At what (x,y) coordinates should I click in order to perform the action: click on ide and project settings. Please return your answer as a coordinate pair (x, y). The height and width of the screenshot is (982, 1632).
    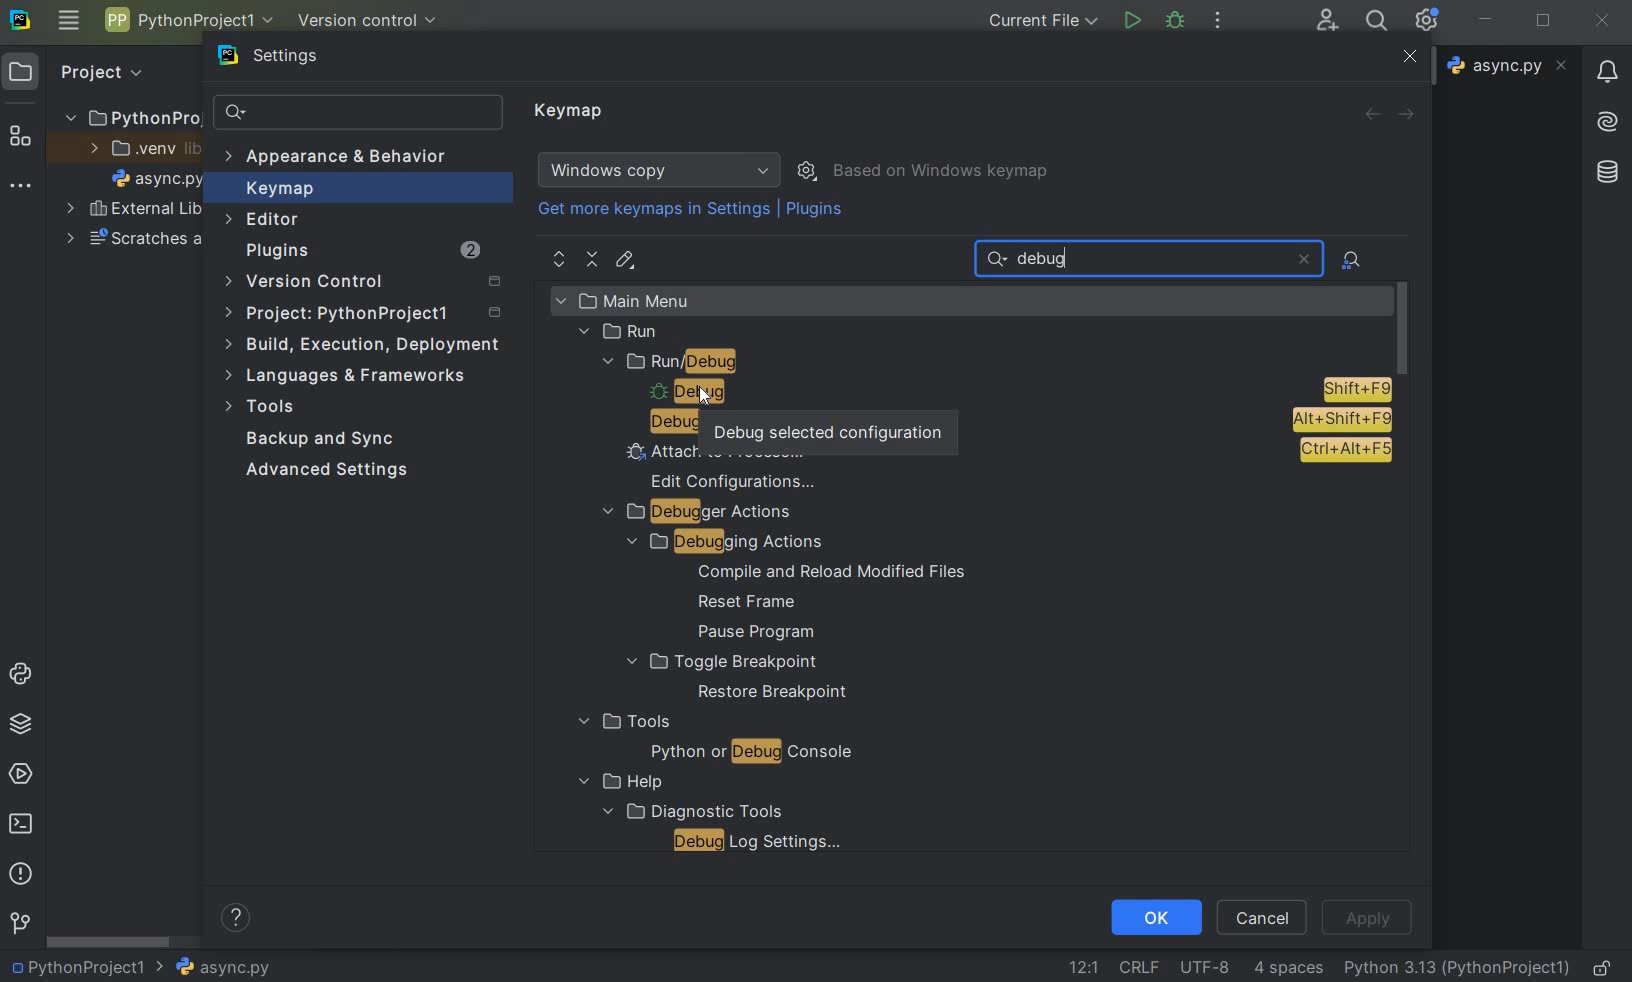
    Looking at the image, I should click on (1428, 20).